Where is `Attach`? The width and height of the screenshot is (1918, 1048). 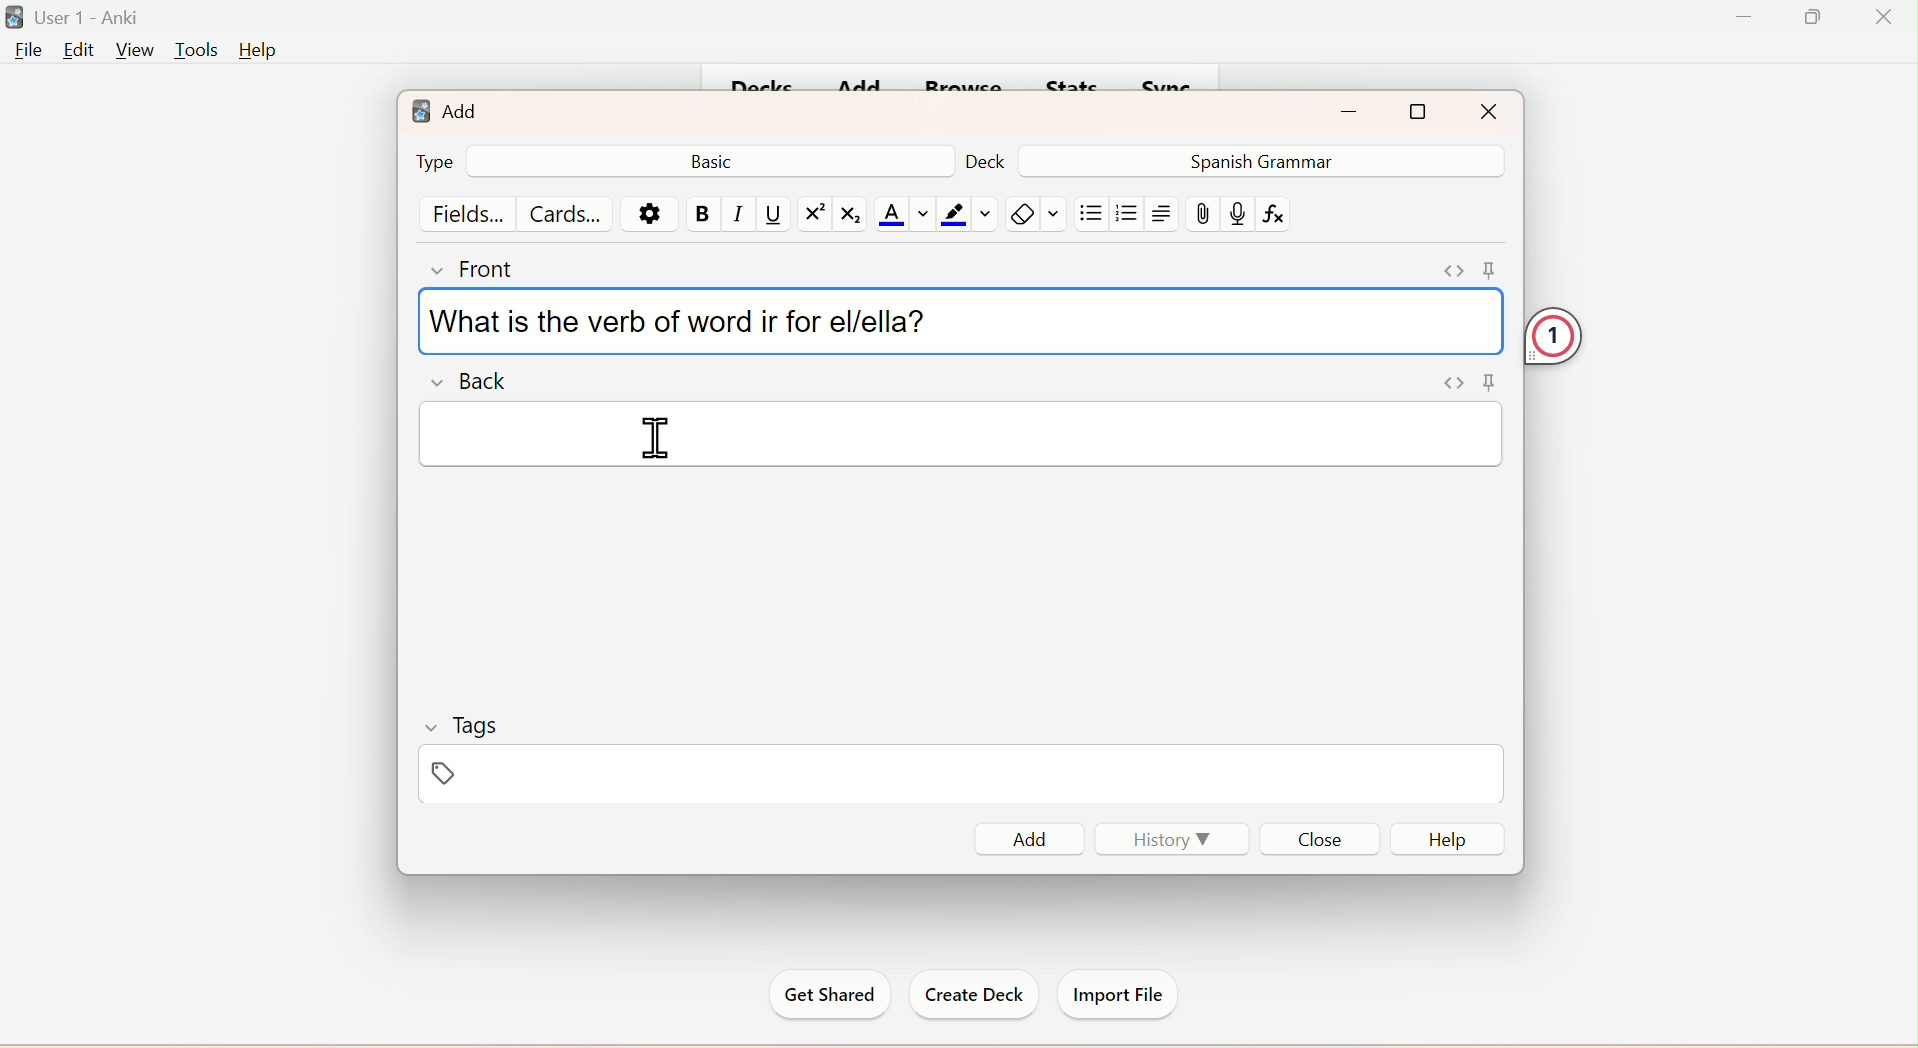
Attach is located at coordinates (1205, 215).